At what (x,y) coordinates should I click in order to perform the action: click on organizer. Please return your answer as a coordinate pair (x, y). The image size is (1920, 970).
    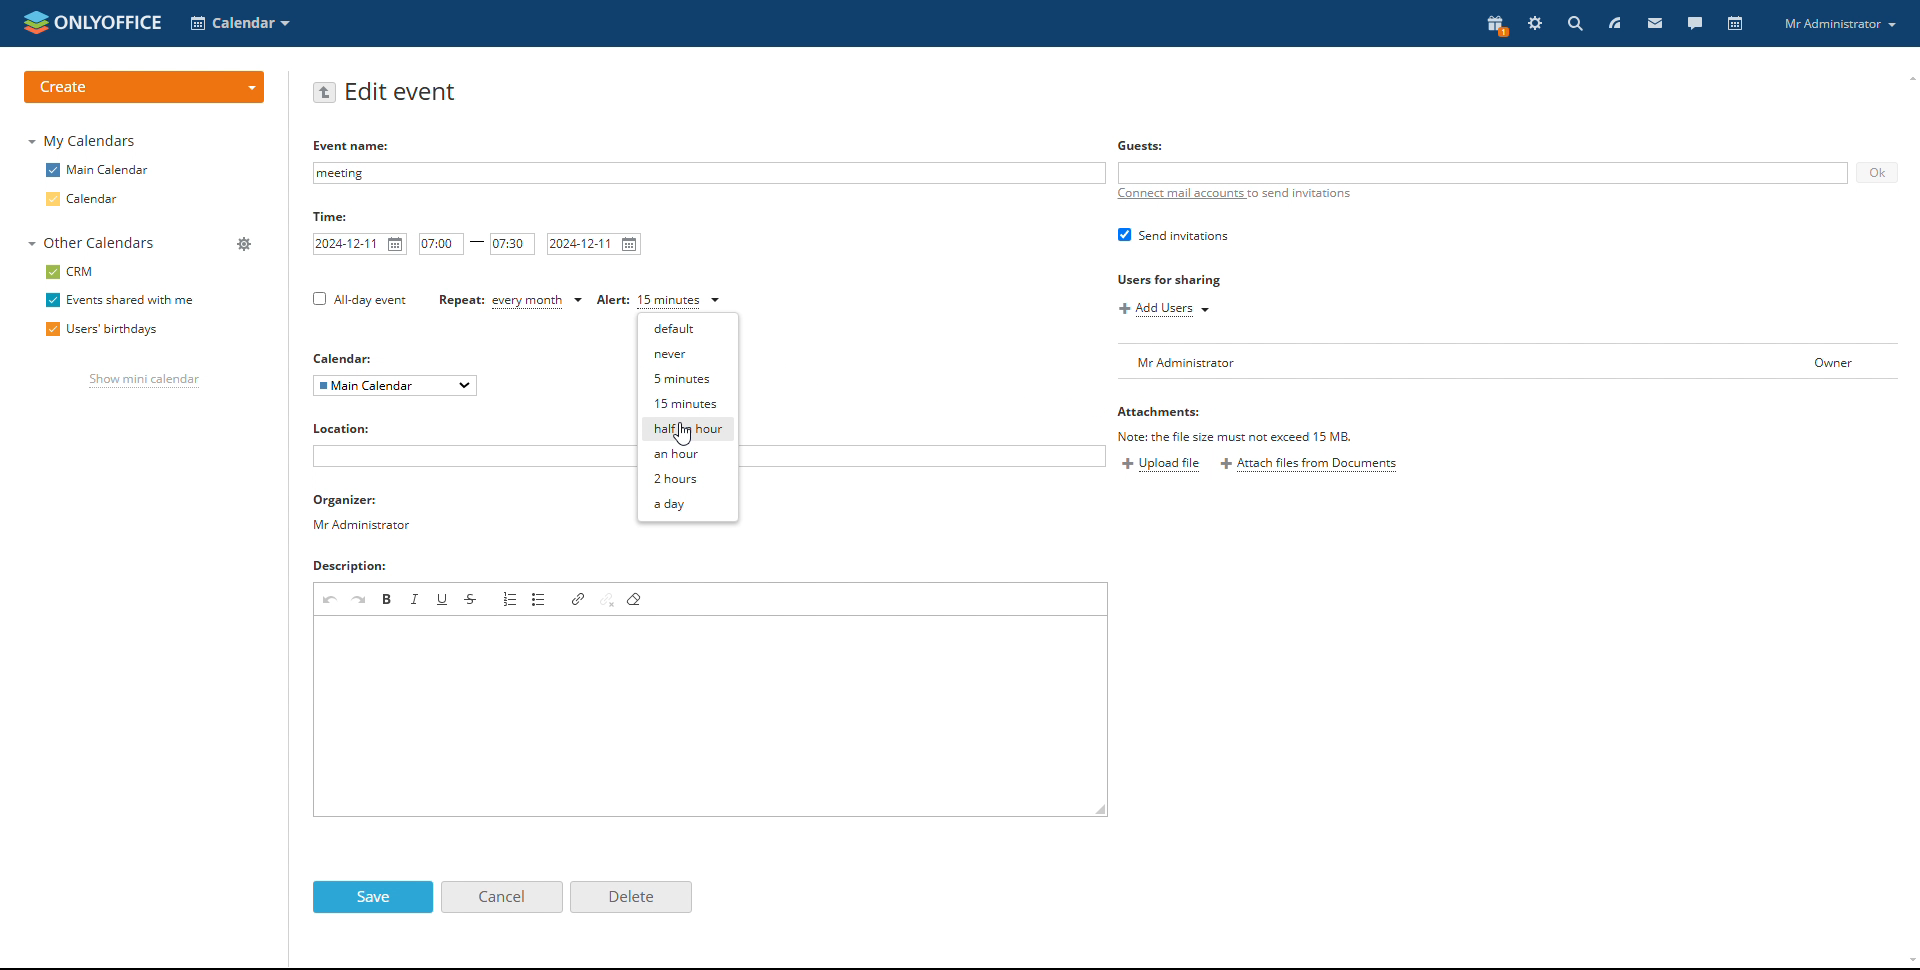
    Looking at the image, I should click on (361, 513).